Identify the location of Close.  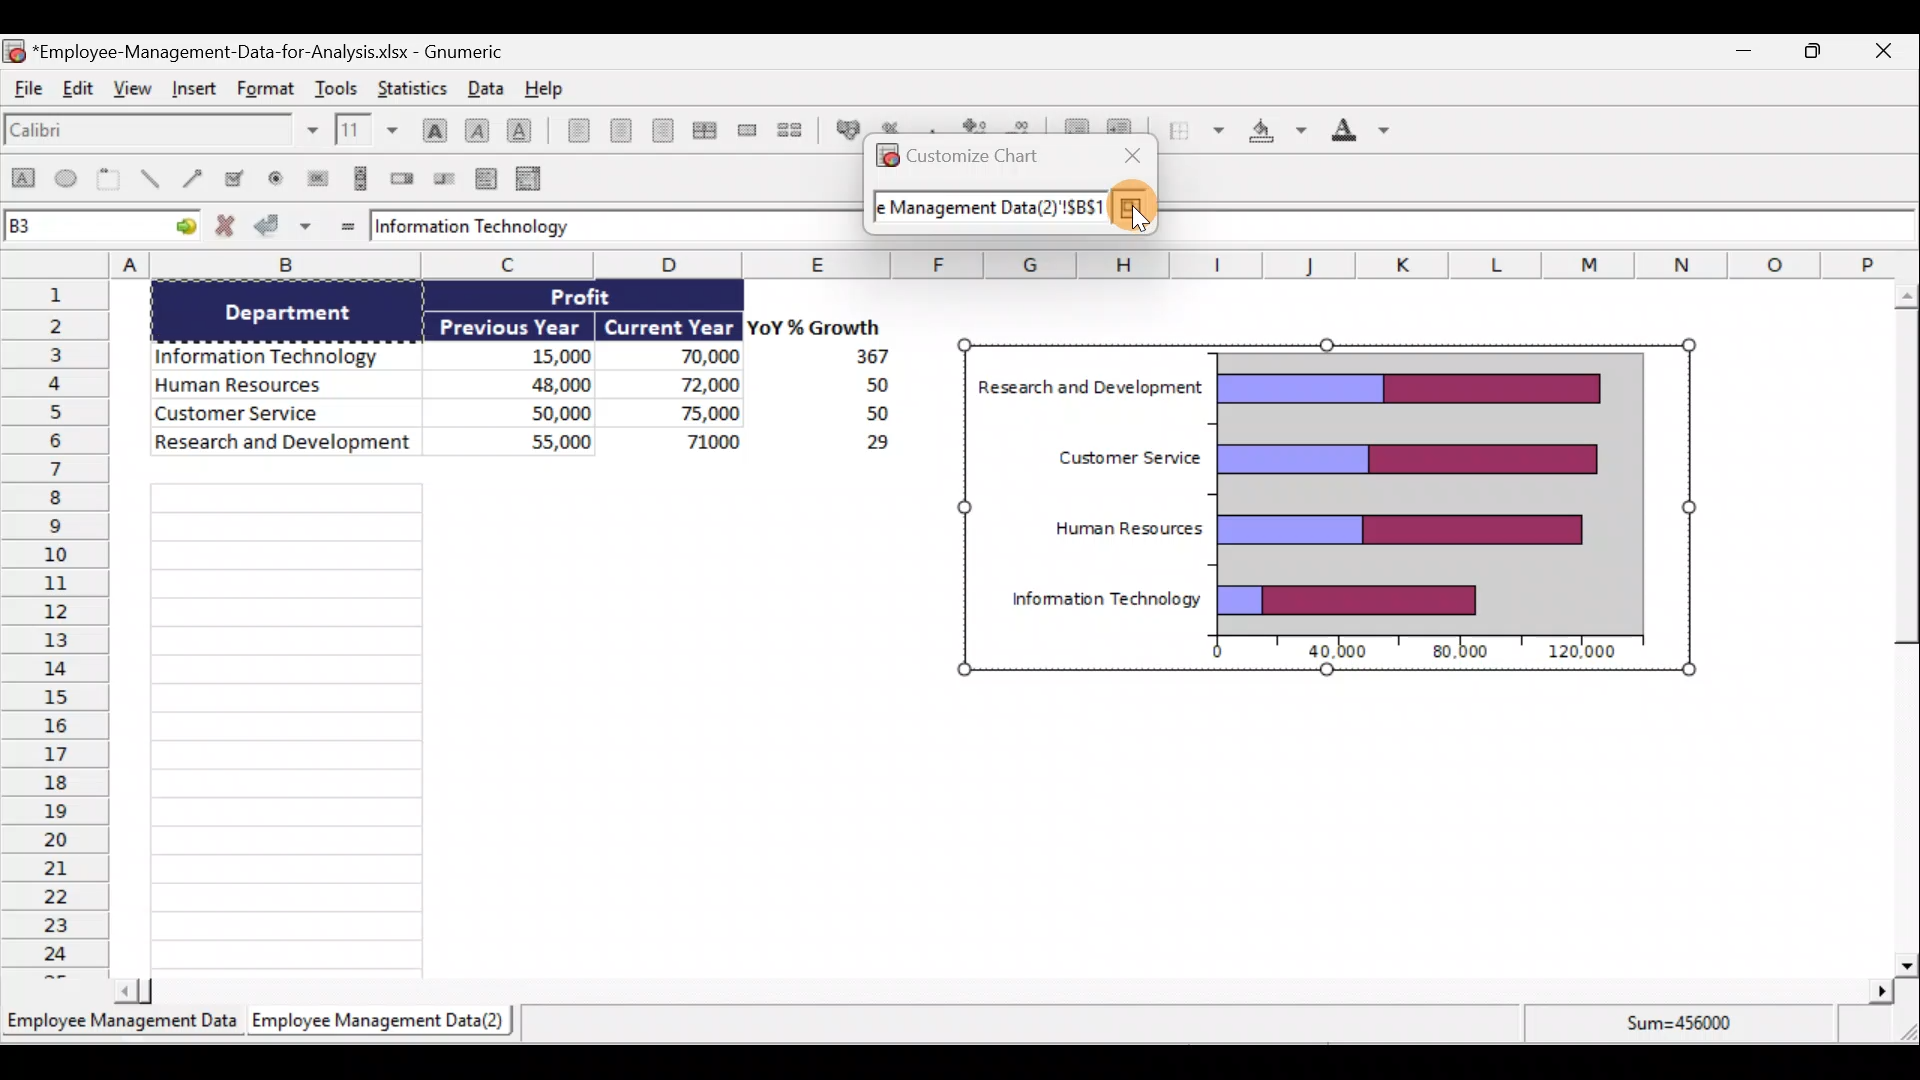
(1888, 51).